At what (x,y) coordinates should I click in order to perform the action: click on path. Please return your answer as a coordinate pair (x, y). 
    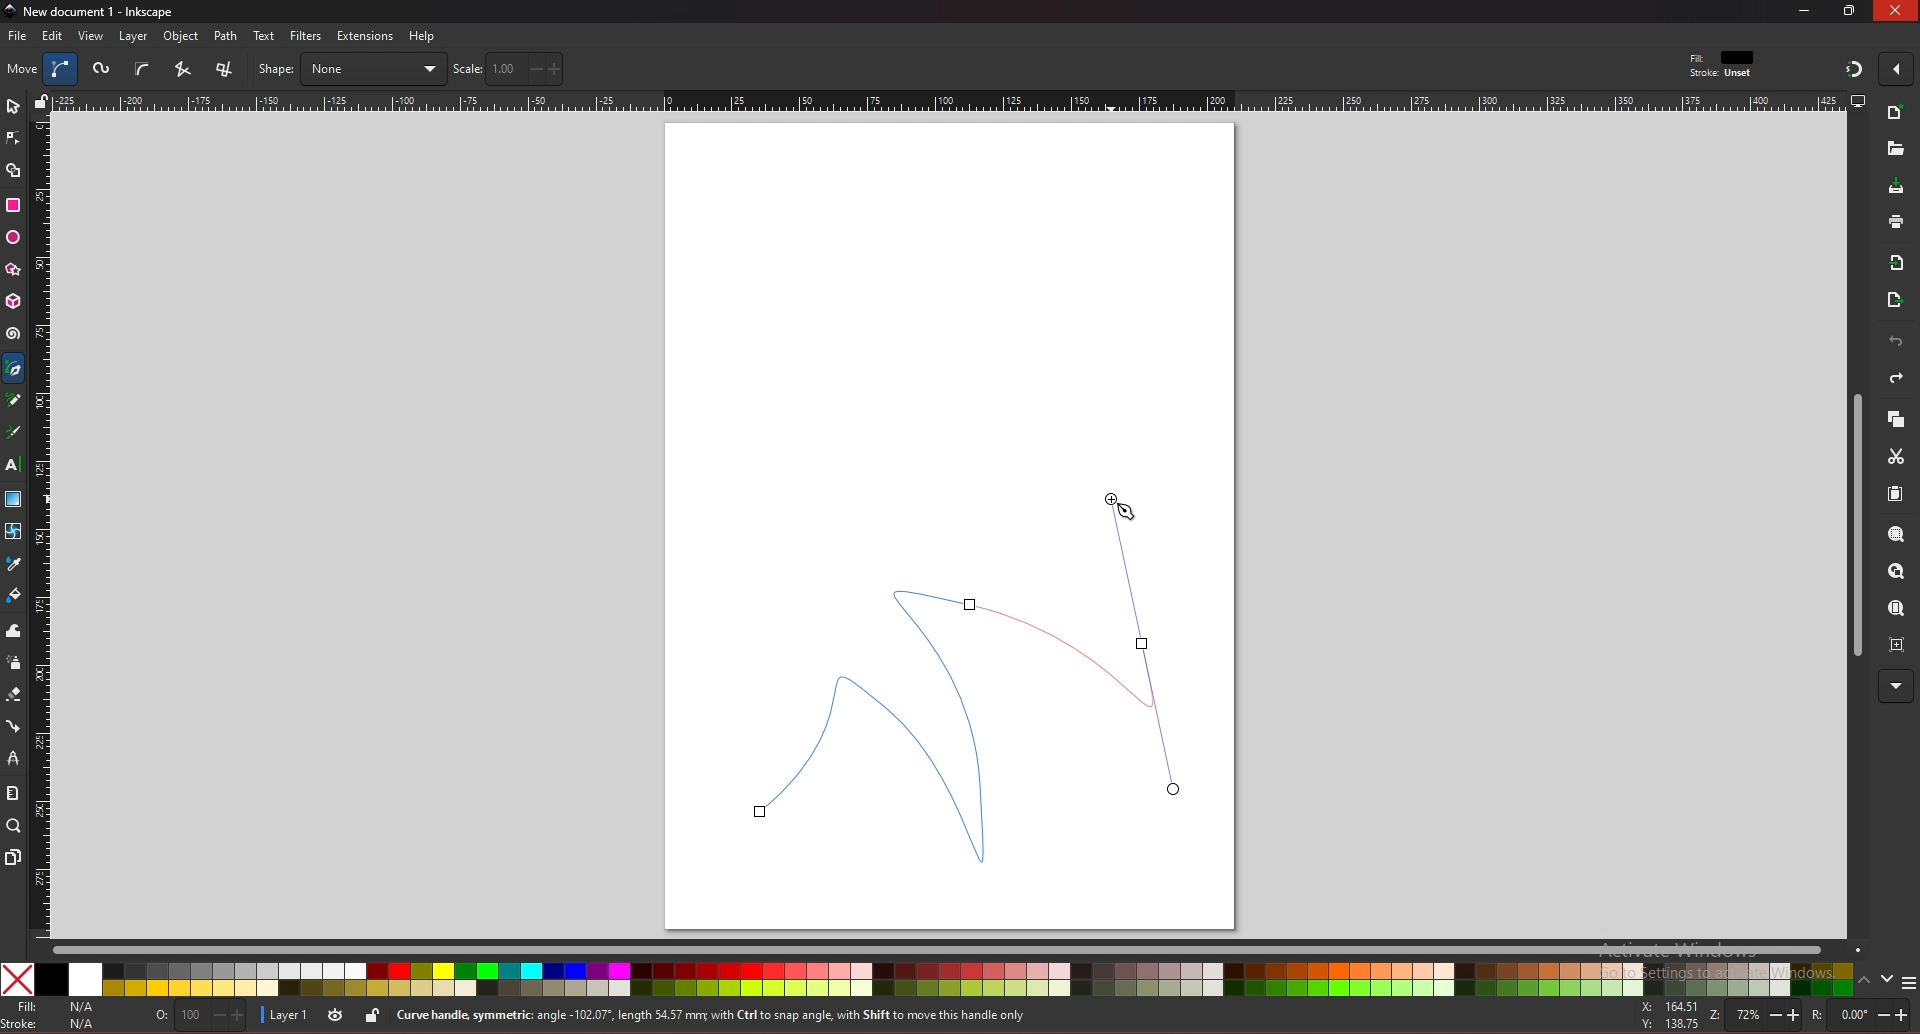
    Looking at the image, I should click on (227, 36).